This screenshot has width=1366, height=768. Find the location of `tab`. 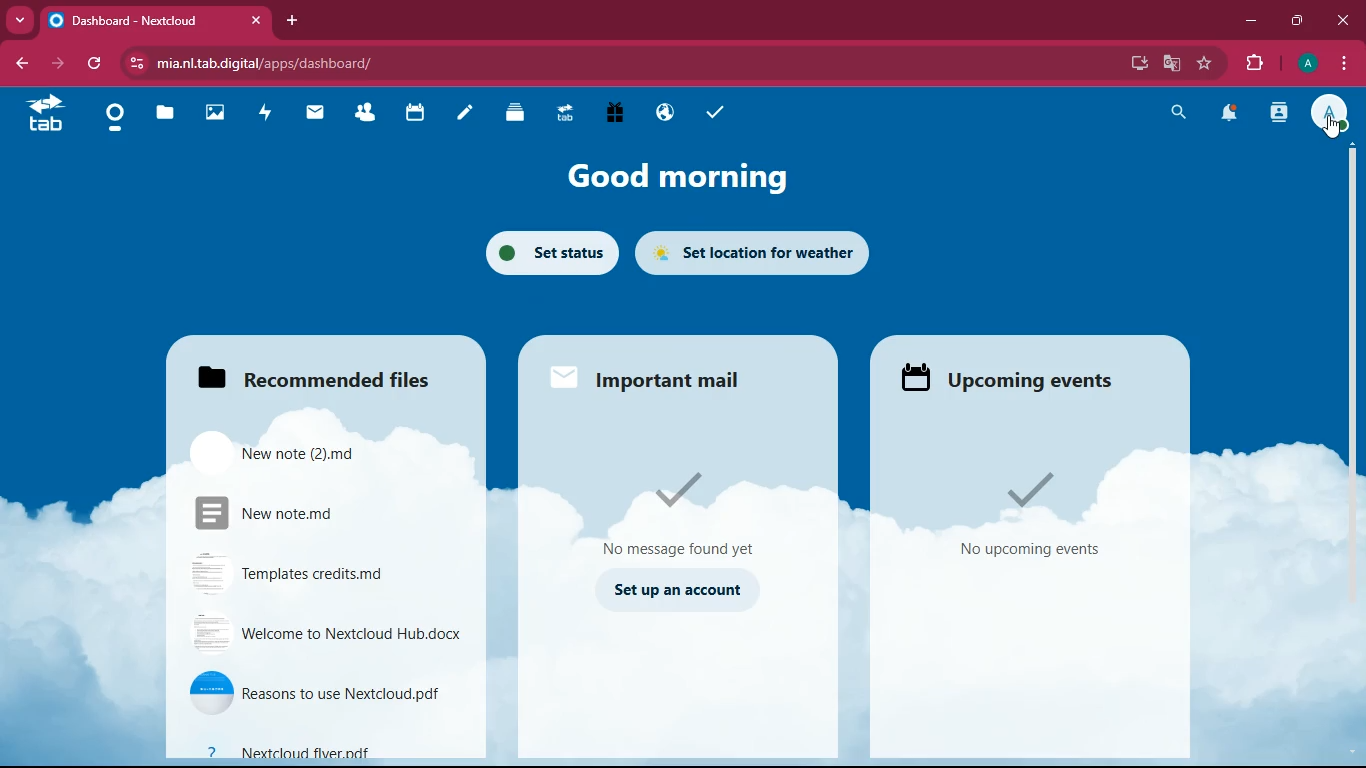

tab is located at coordinates (561, 113).